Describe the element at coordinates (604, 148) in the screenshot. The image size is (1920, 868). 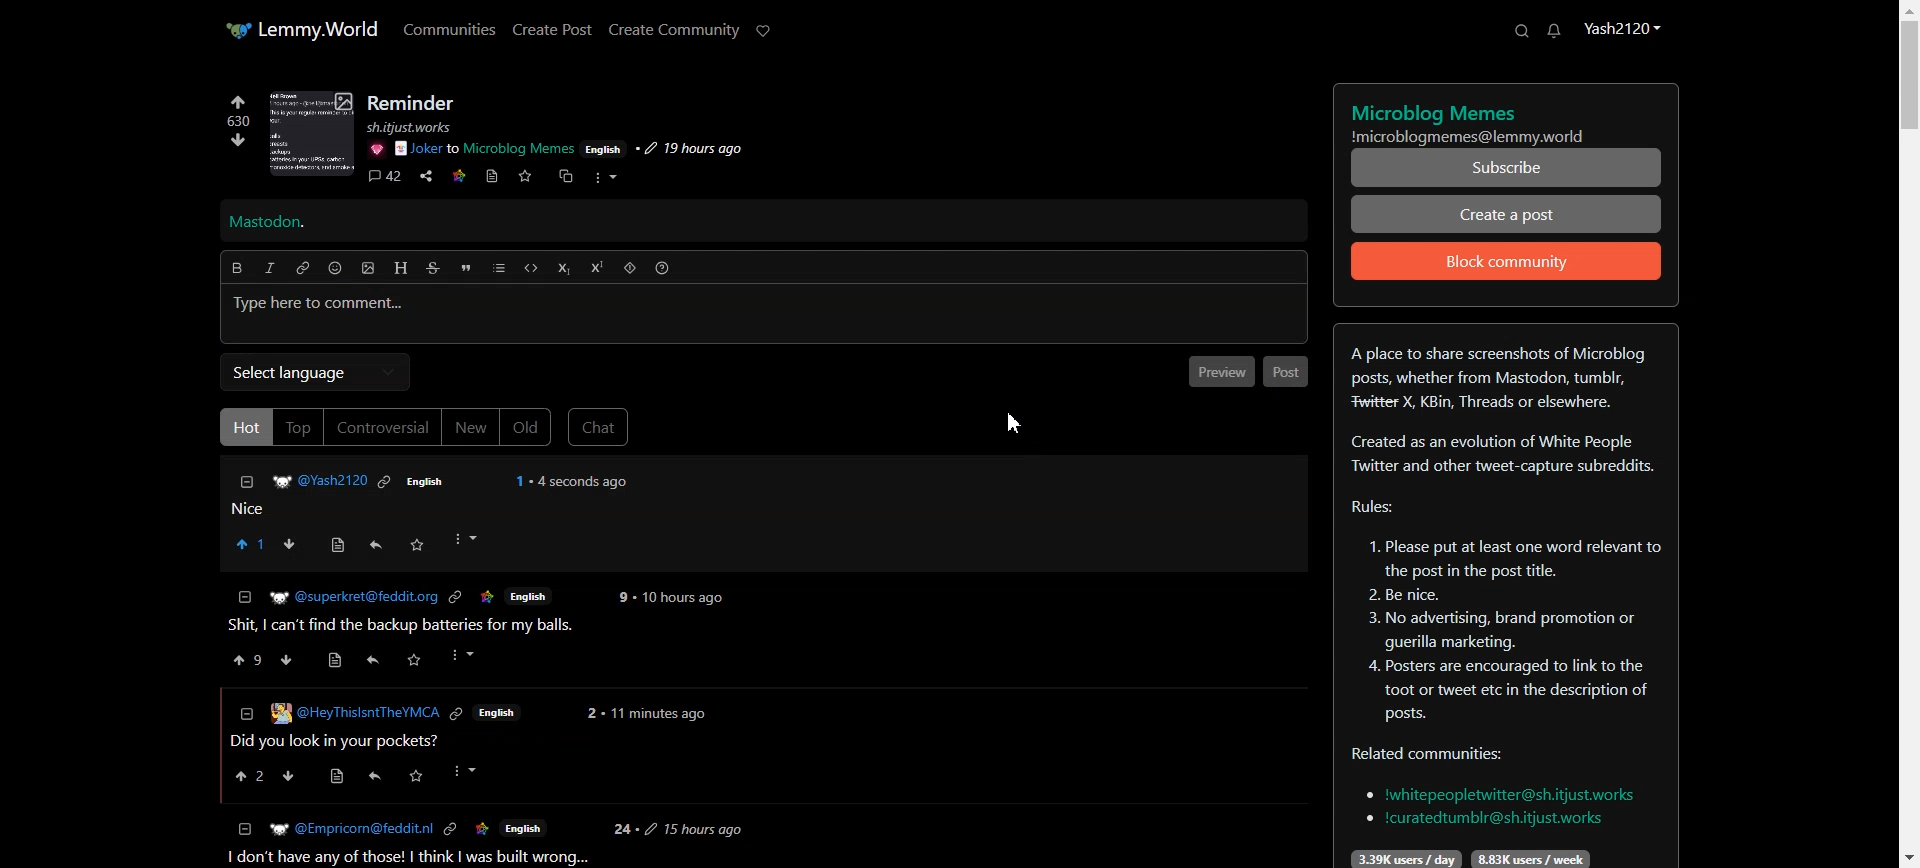
I see `` at that location.